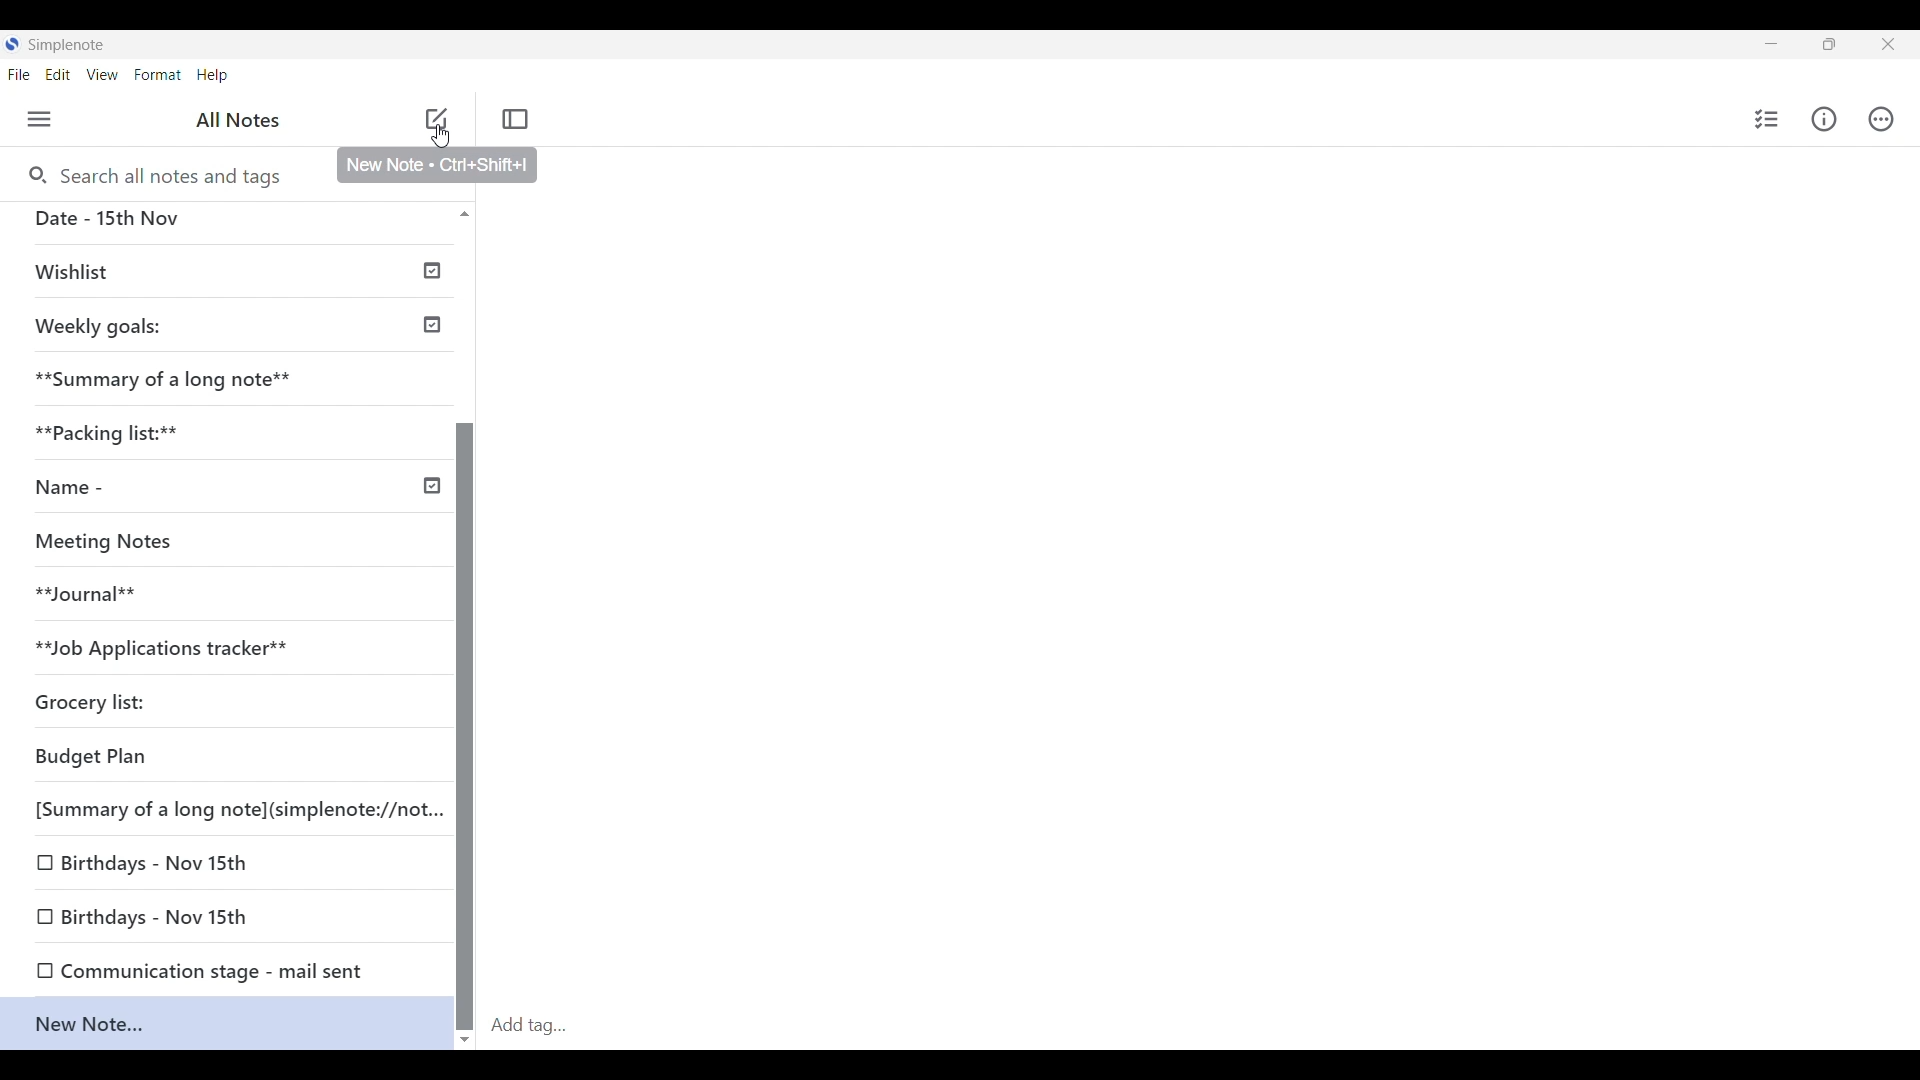 The image size is (1920, 1080). What do you see at coordinates (226, 1023) in the screenshot?
I see `Current note highlighted` at bounding box center [226, 1023].